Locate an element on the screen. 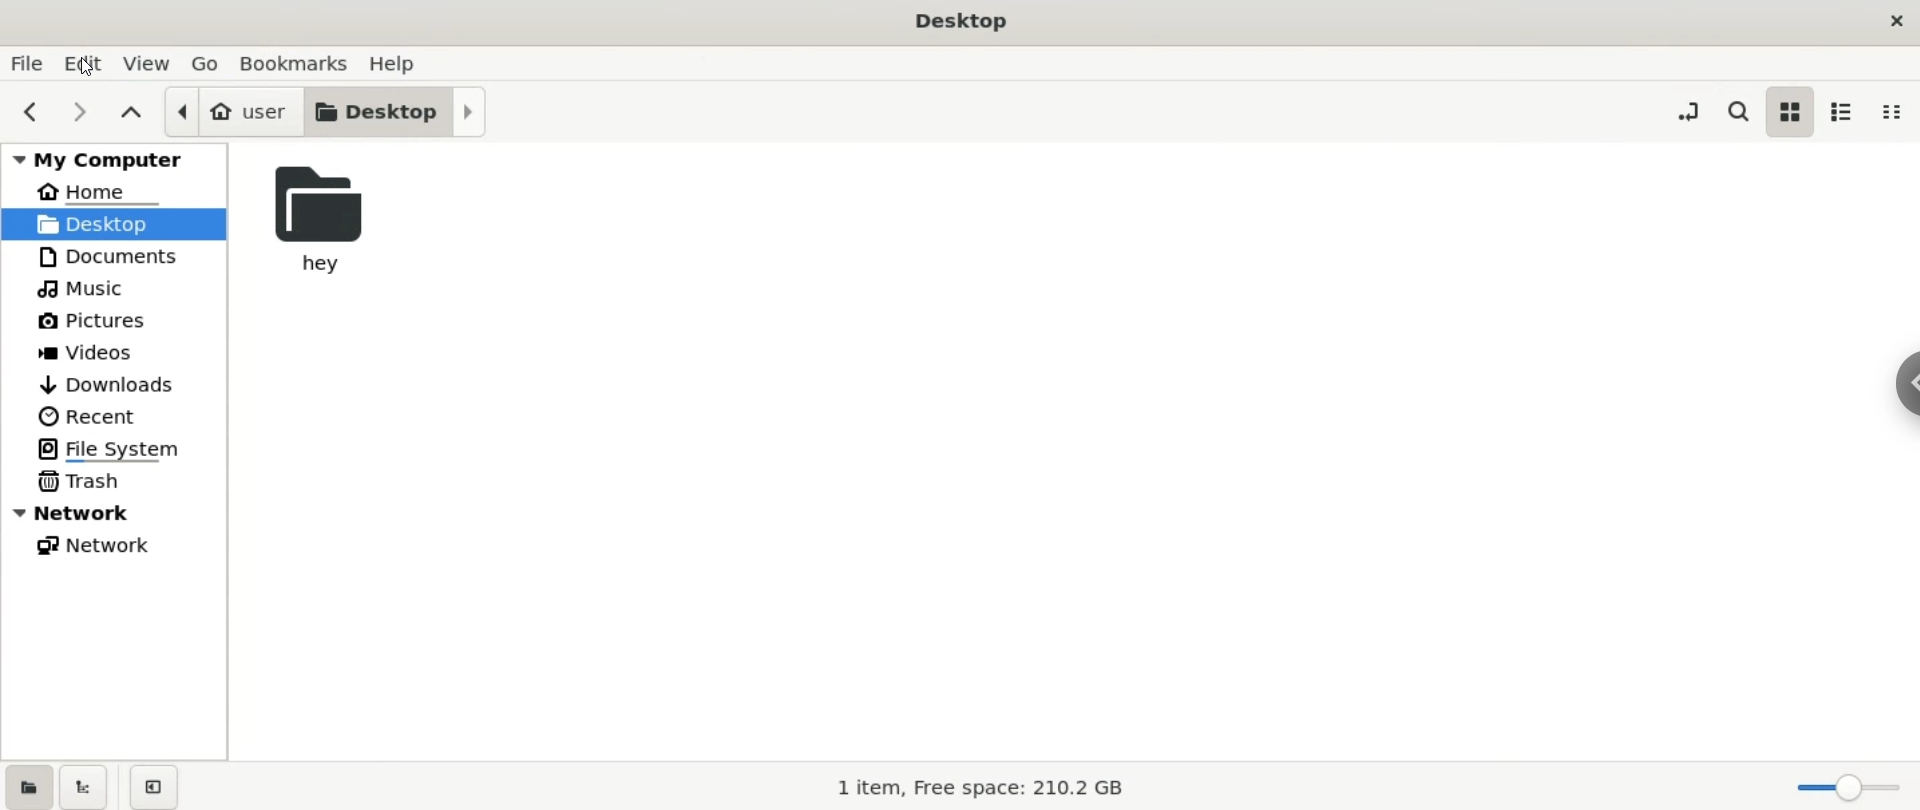  videos is located at coordinates (94, 352).